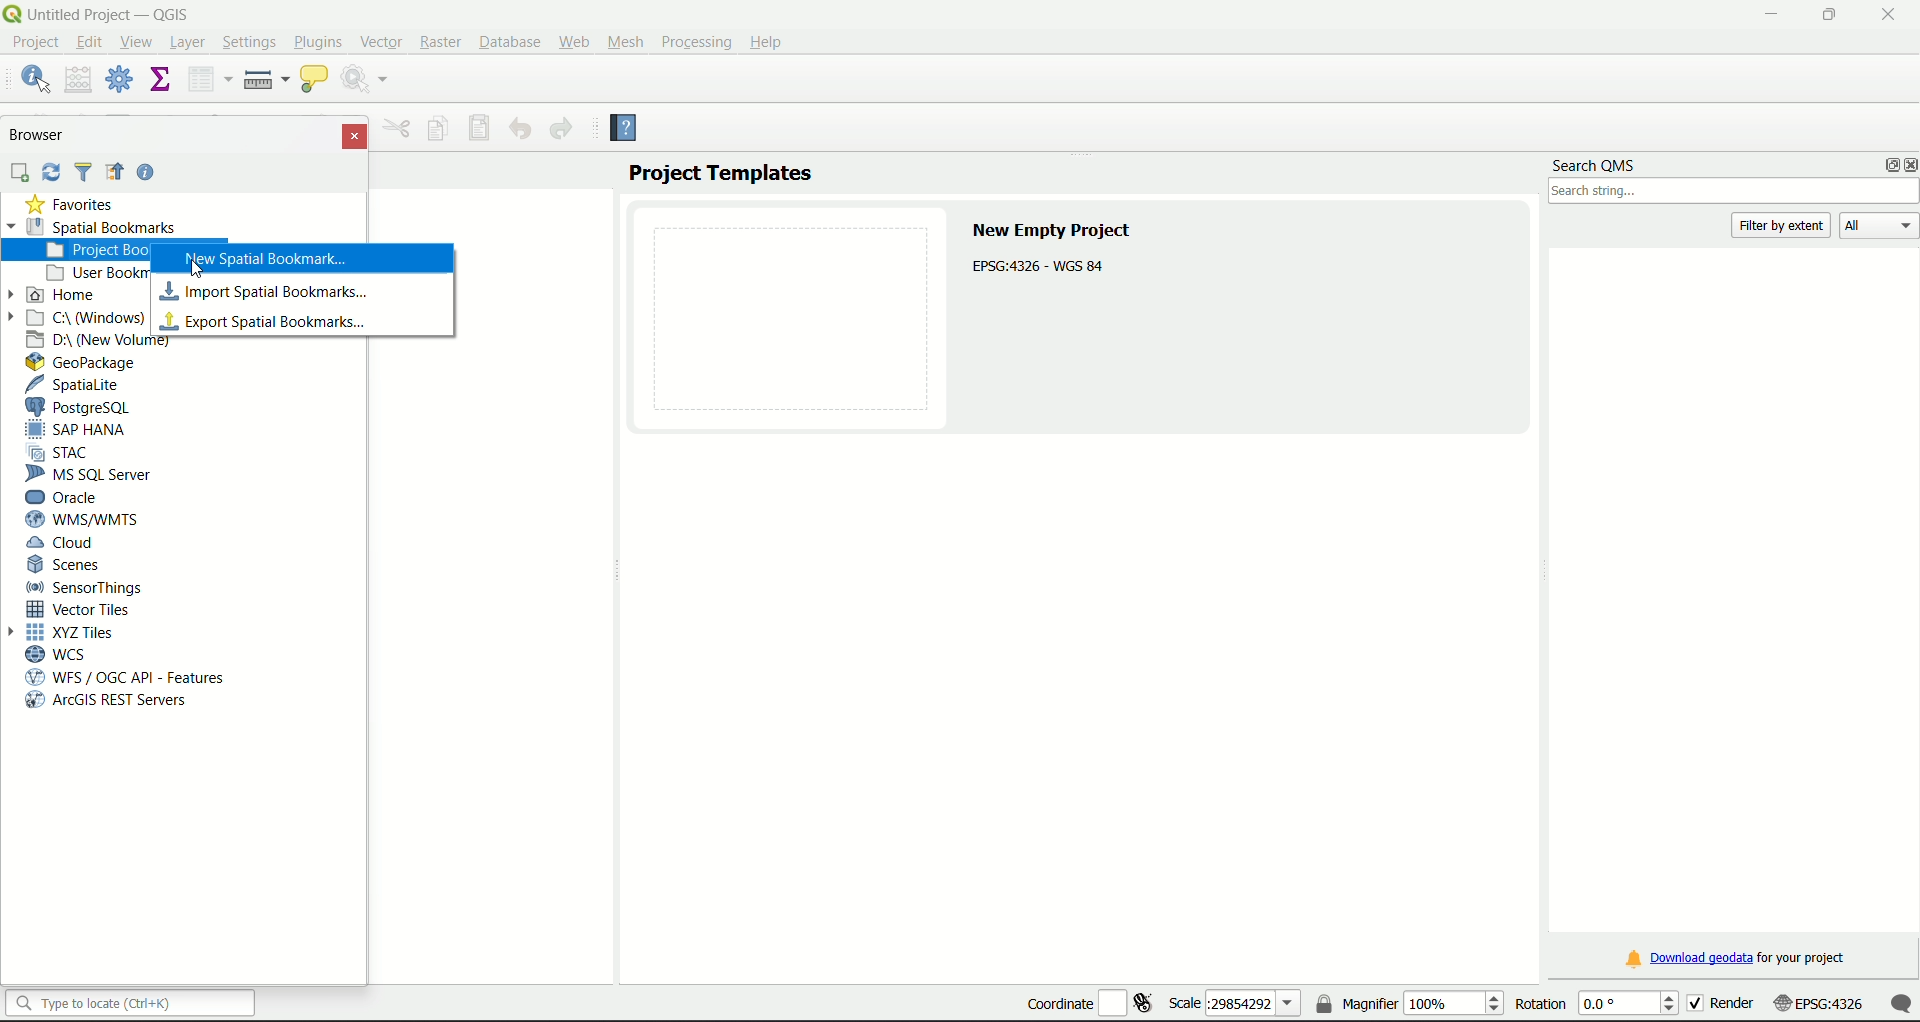 The width and height of the screenshot is (1920, 1022). What do you see at coordinates (367, 79) in the screenshot?
I see `run feature action` at bounding box center [367, 79].